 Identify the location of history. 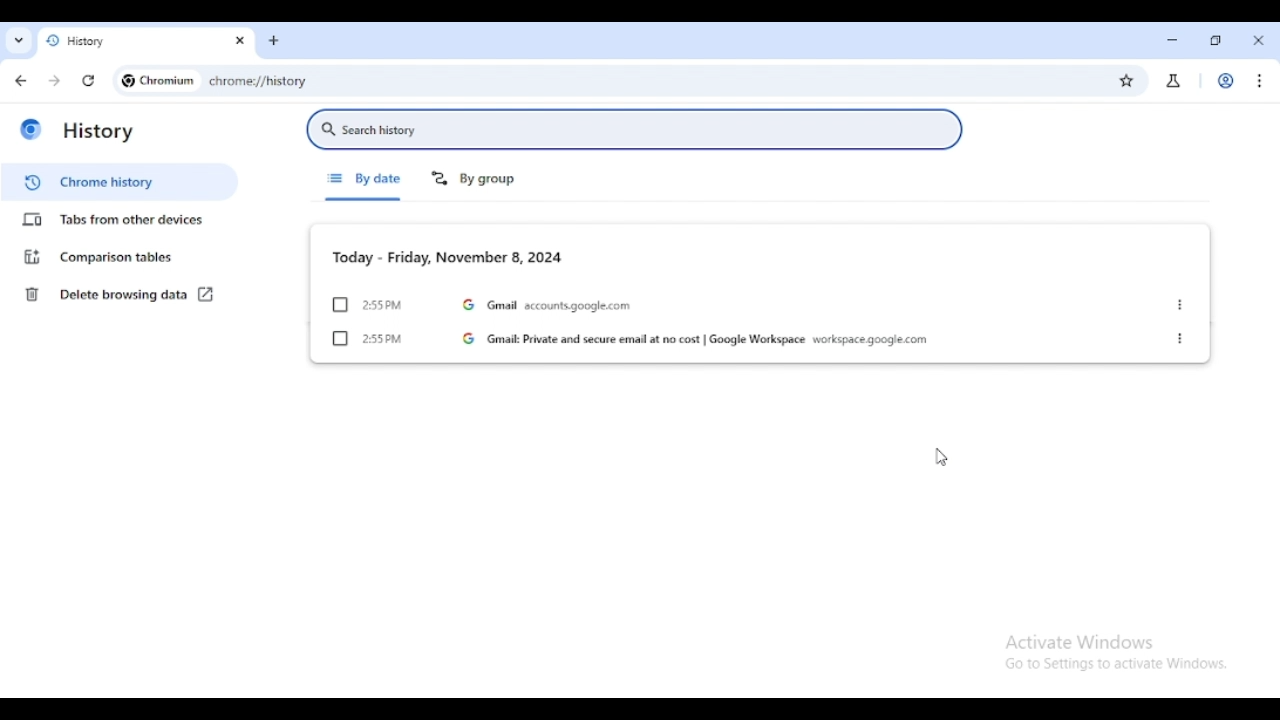
(130, 41).